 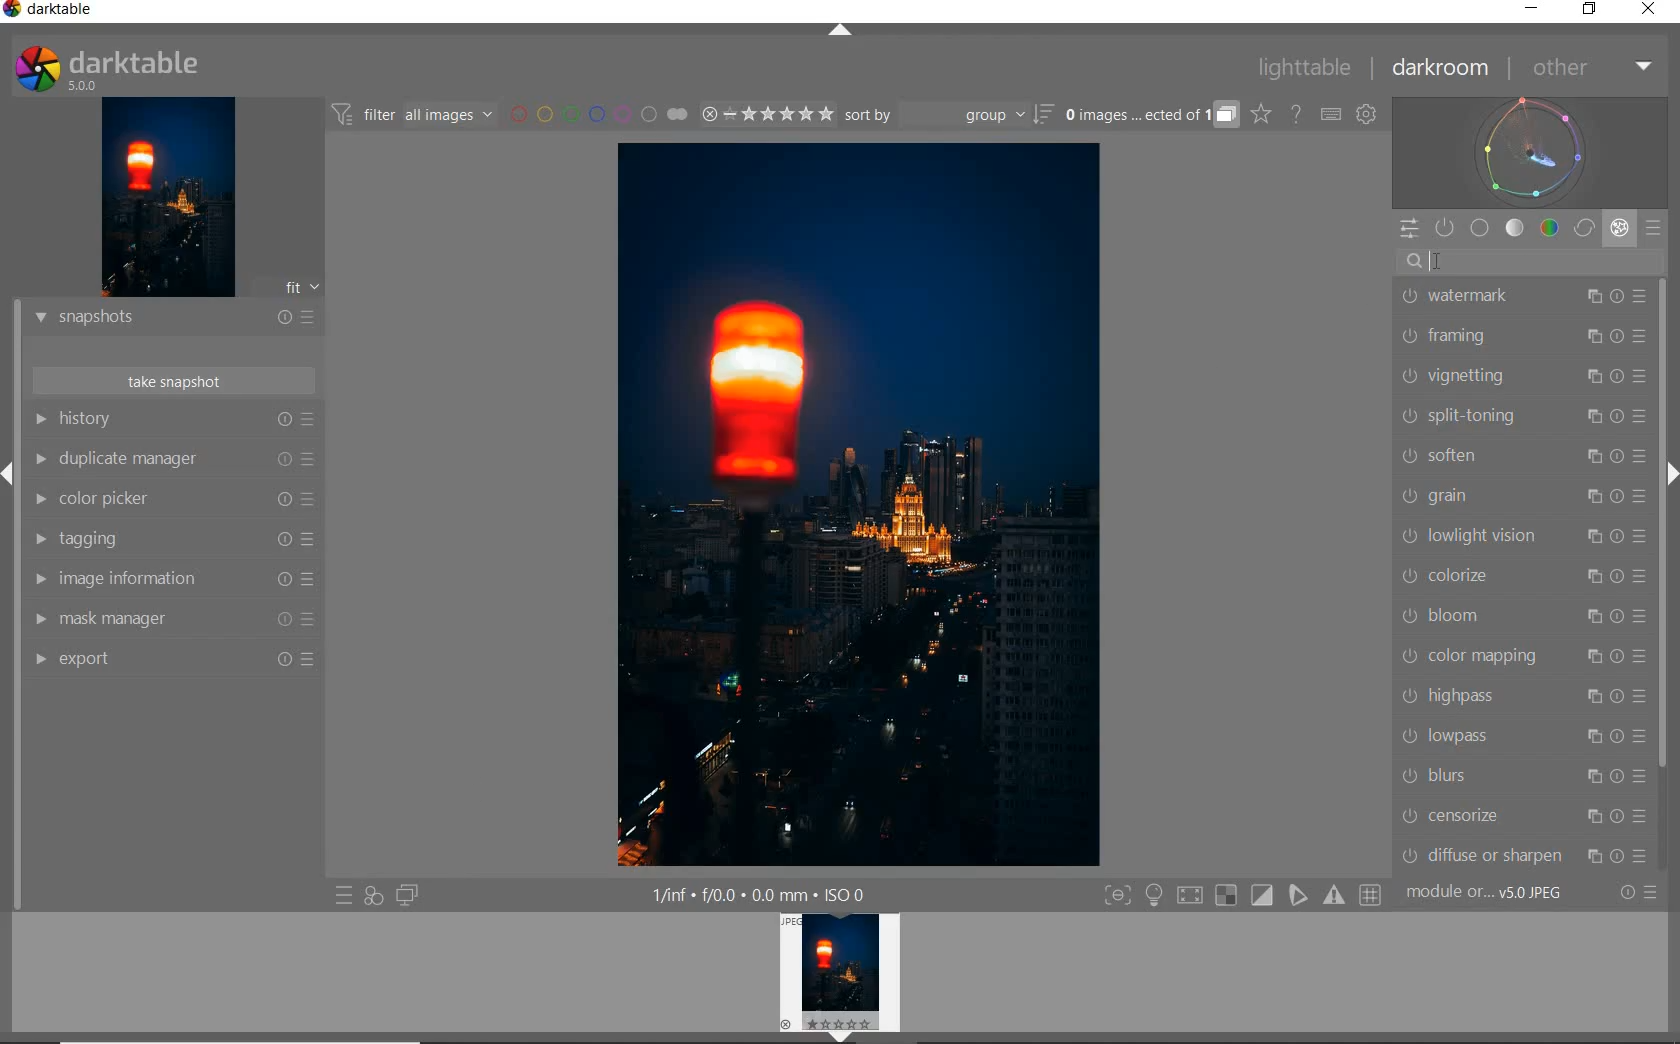 I want to click on WAVEFORM, so click(x=1533, y=151).